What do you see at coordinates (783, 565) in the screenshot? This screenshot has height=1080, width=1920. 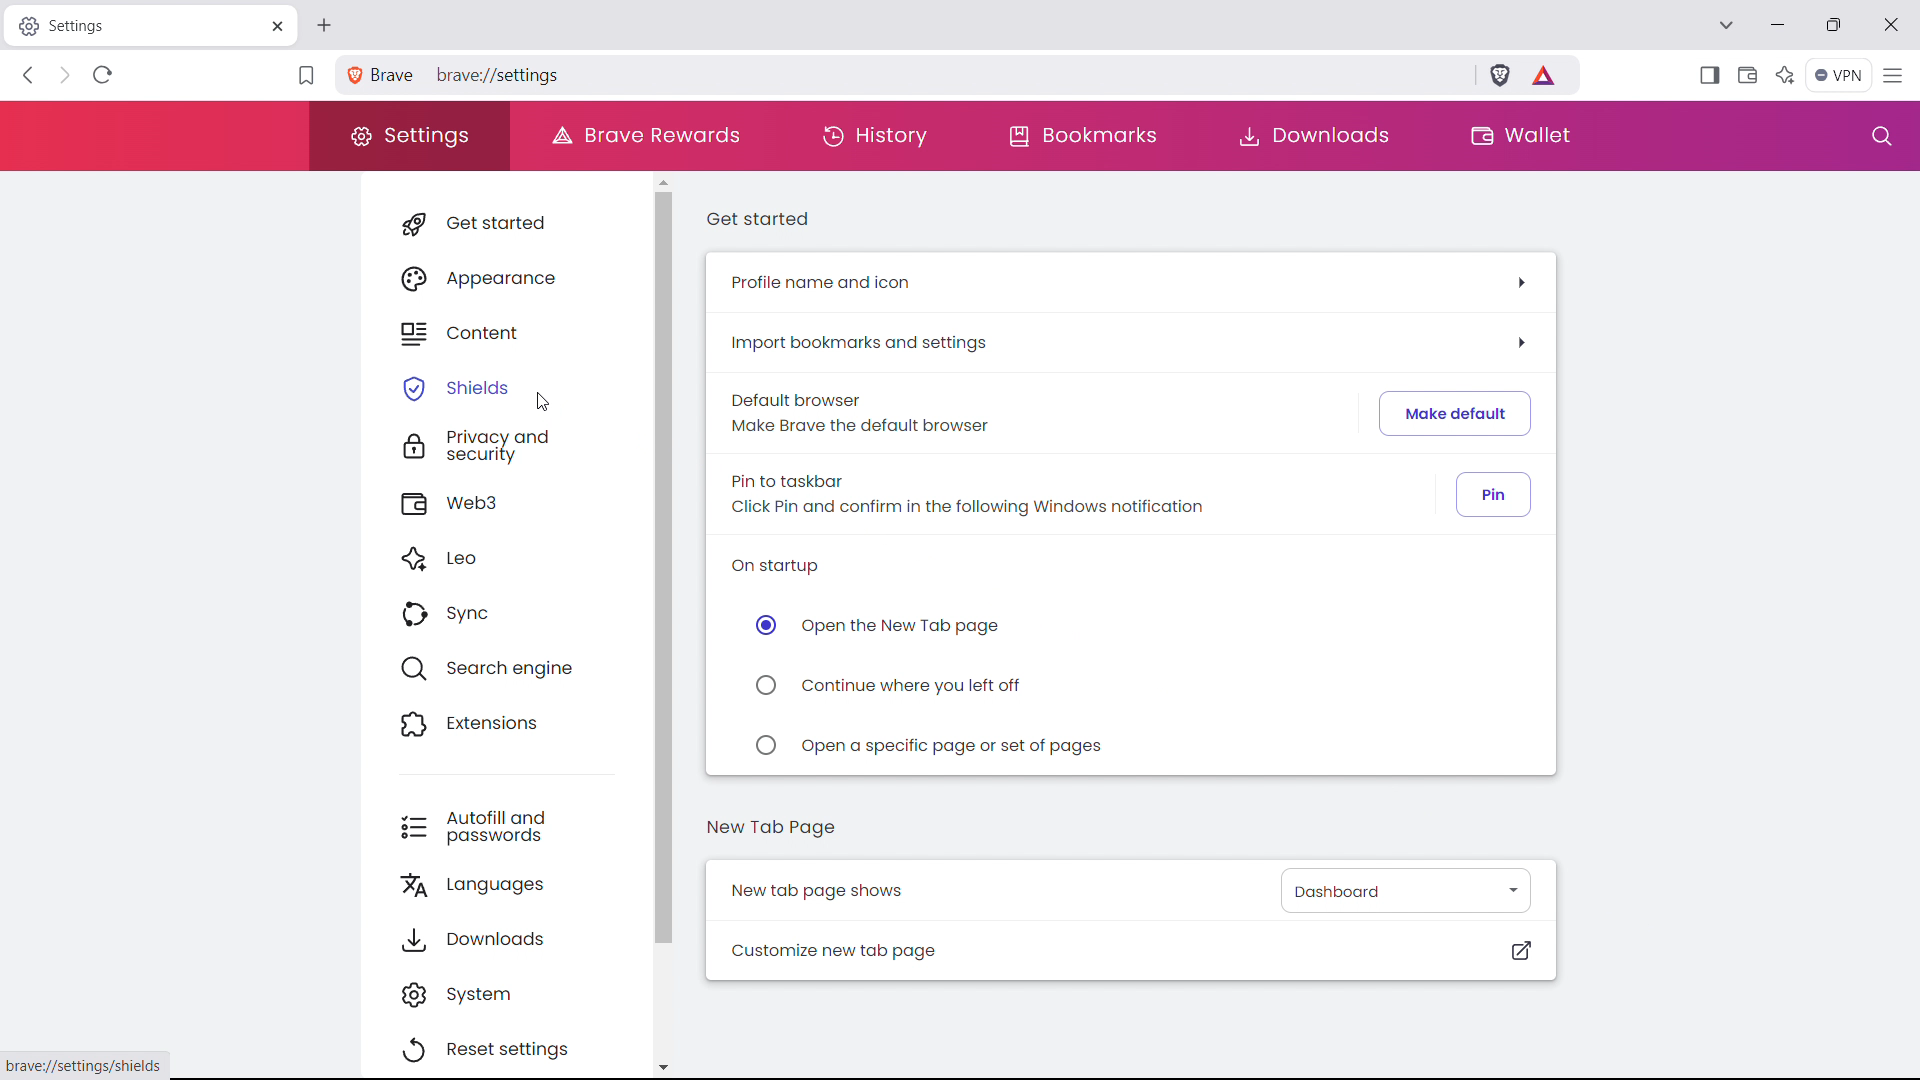 I see `on startup` at bounding box center [783, 565].